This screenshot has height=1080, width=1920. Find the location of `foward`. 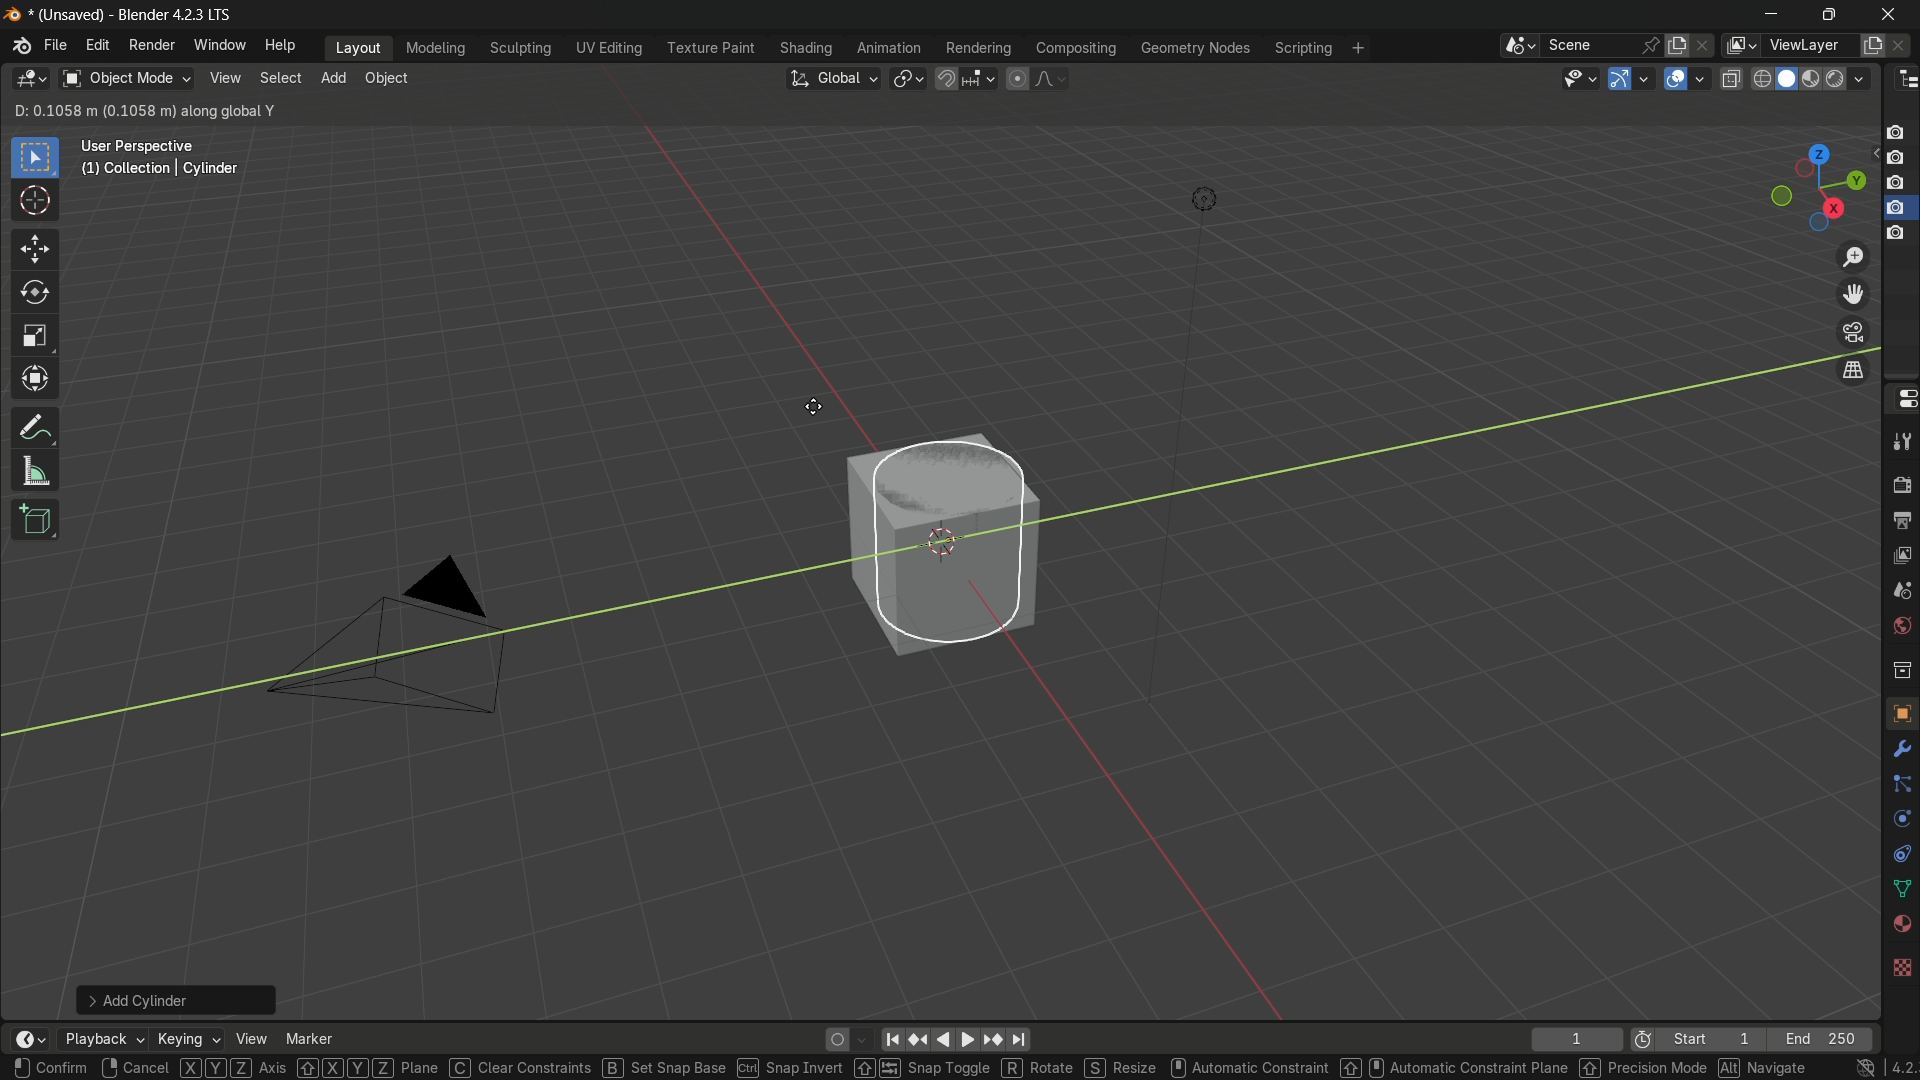

foward is located at coordinates (968, 1039).